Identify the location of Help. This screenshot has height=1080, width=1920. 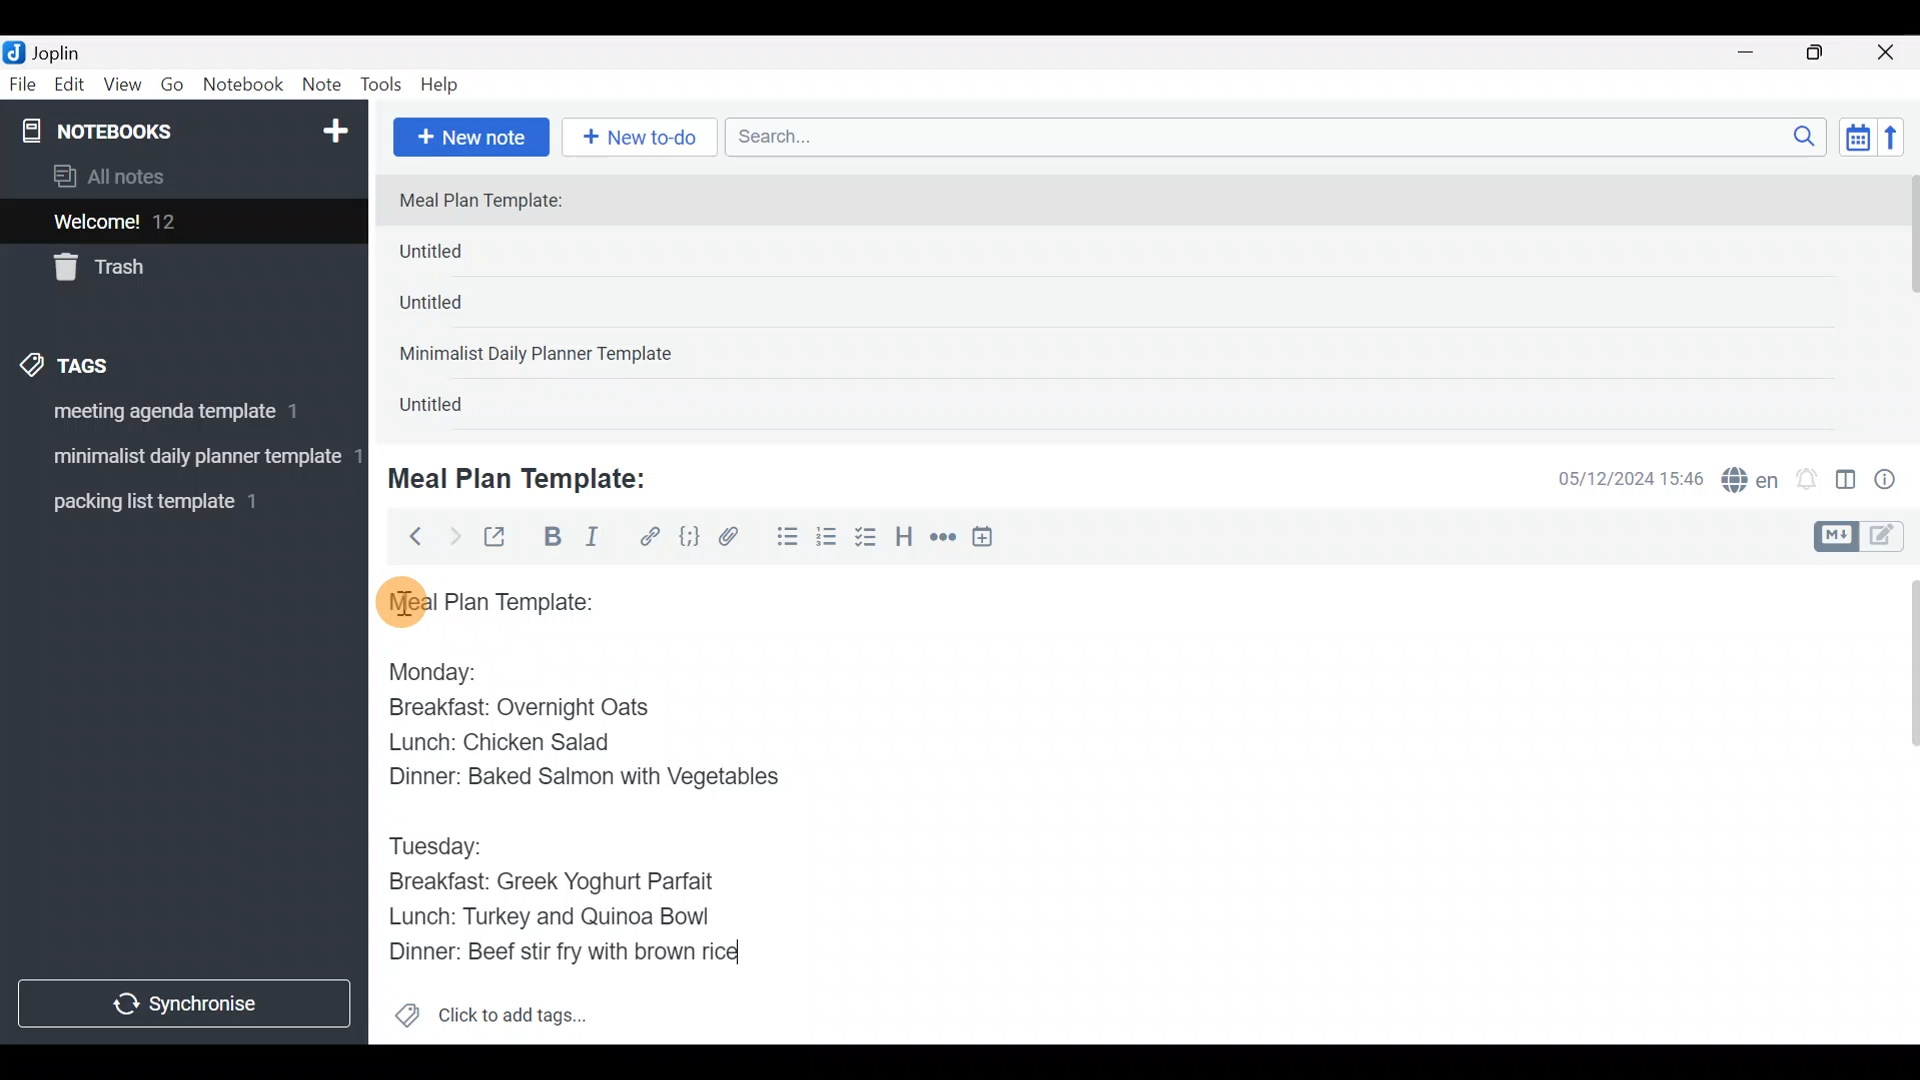
(447, 81).